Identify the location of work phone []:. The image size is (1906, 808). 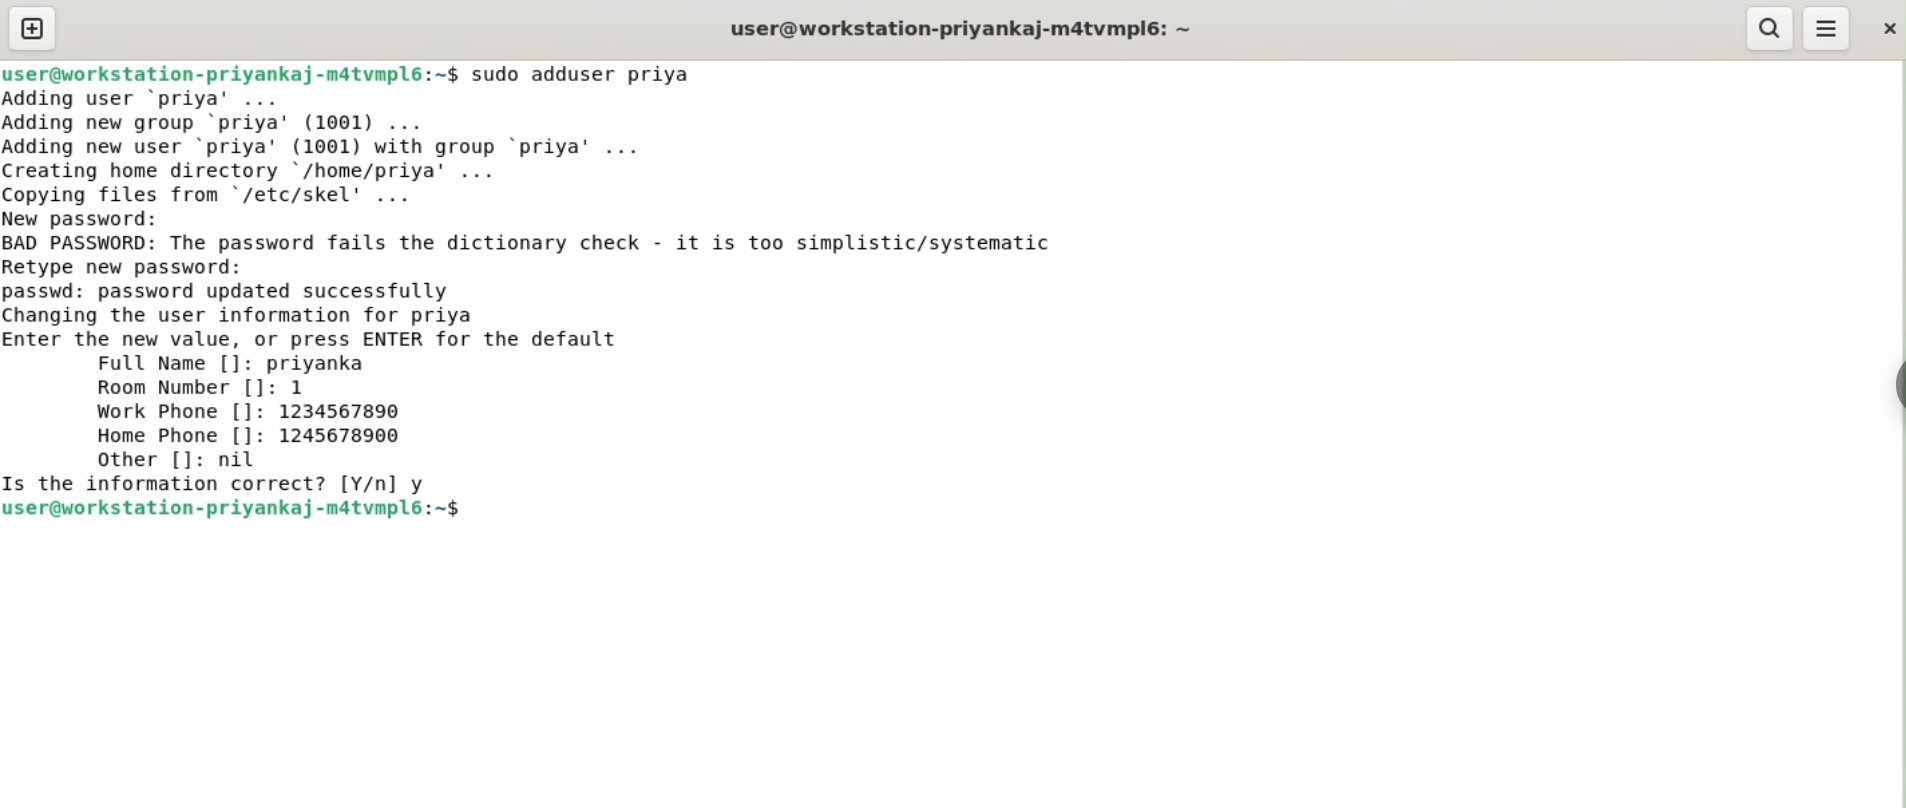
(172, 414).